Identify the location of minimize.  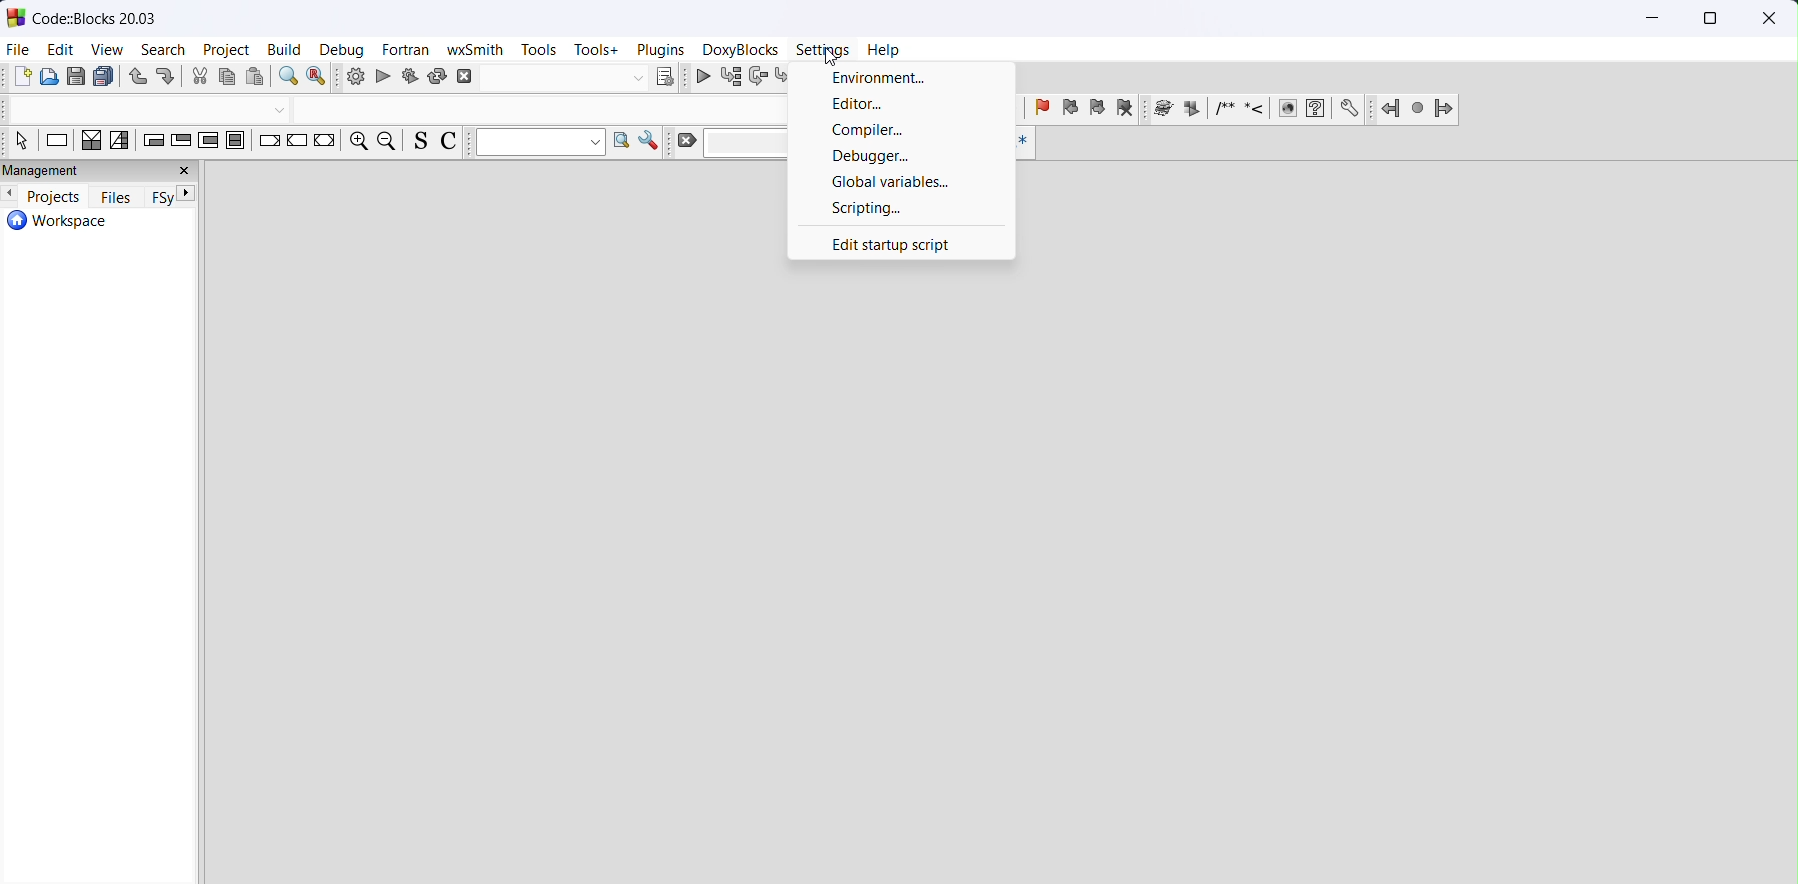
(1654, 20).